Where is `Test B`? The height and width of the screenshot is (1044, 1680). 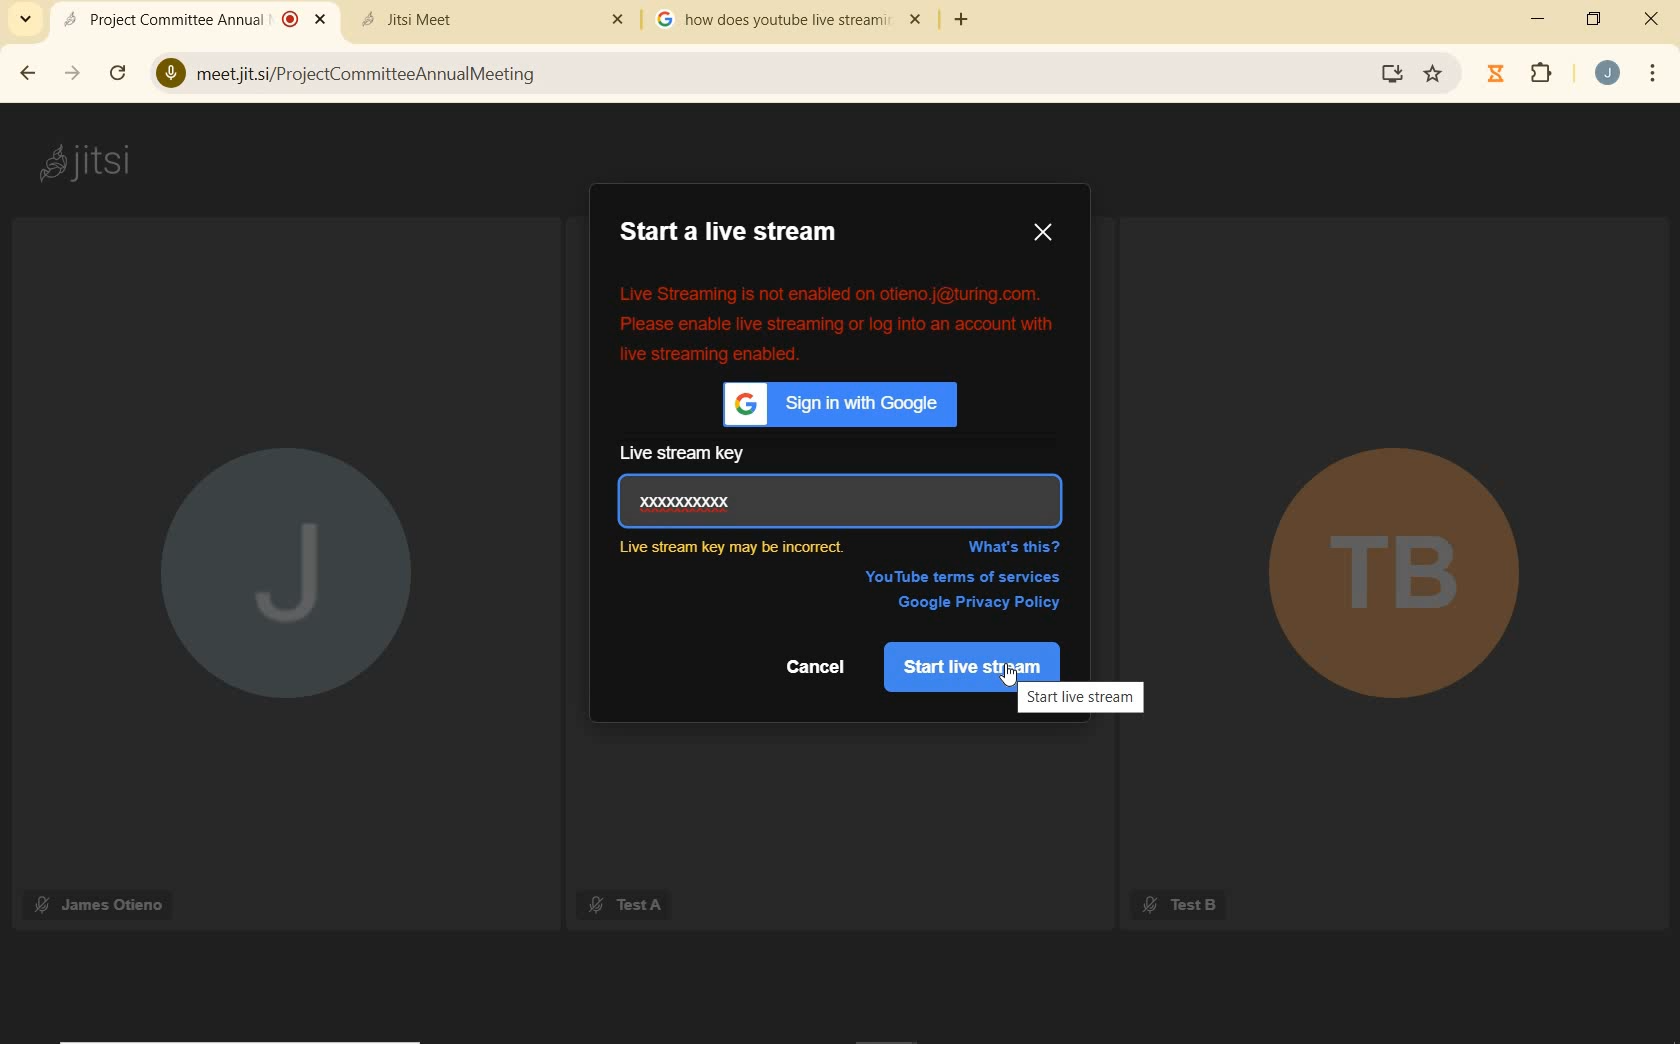
Test B is located at coordinates (1181, 898).